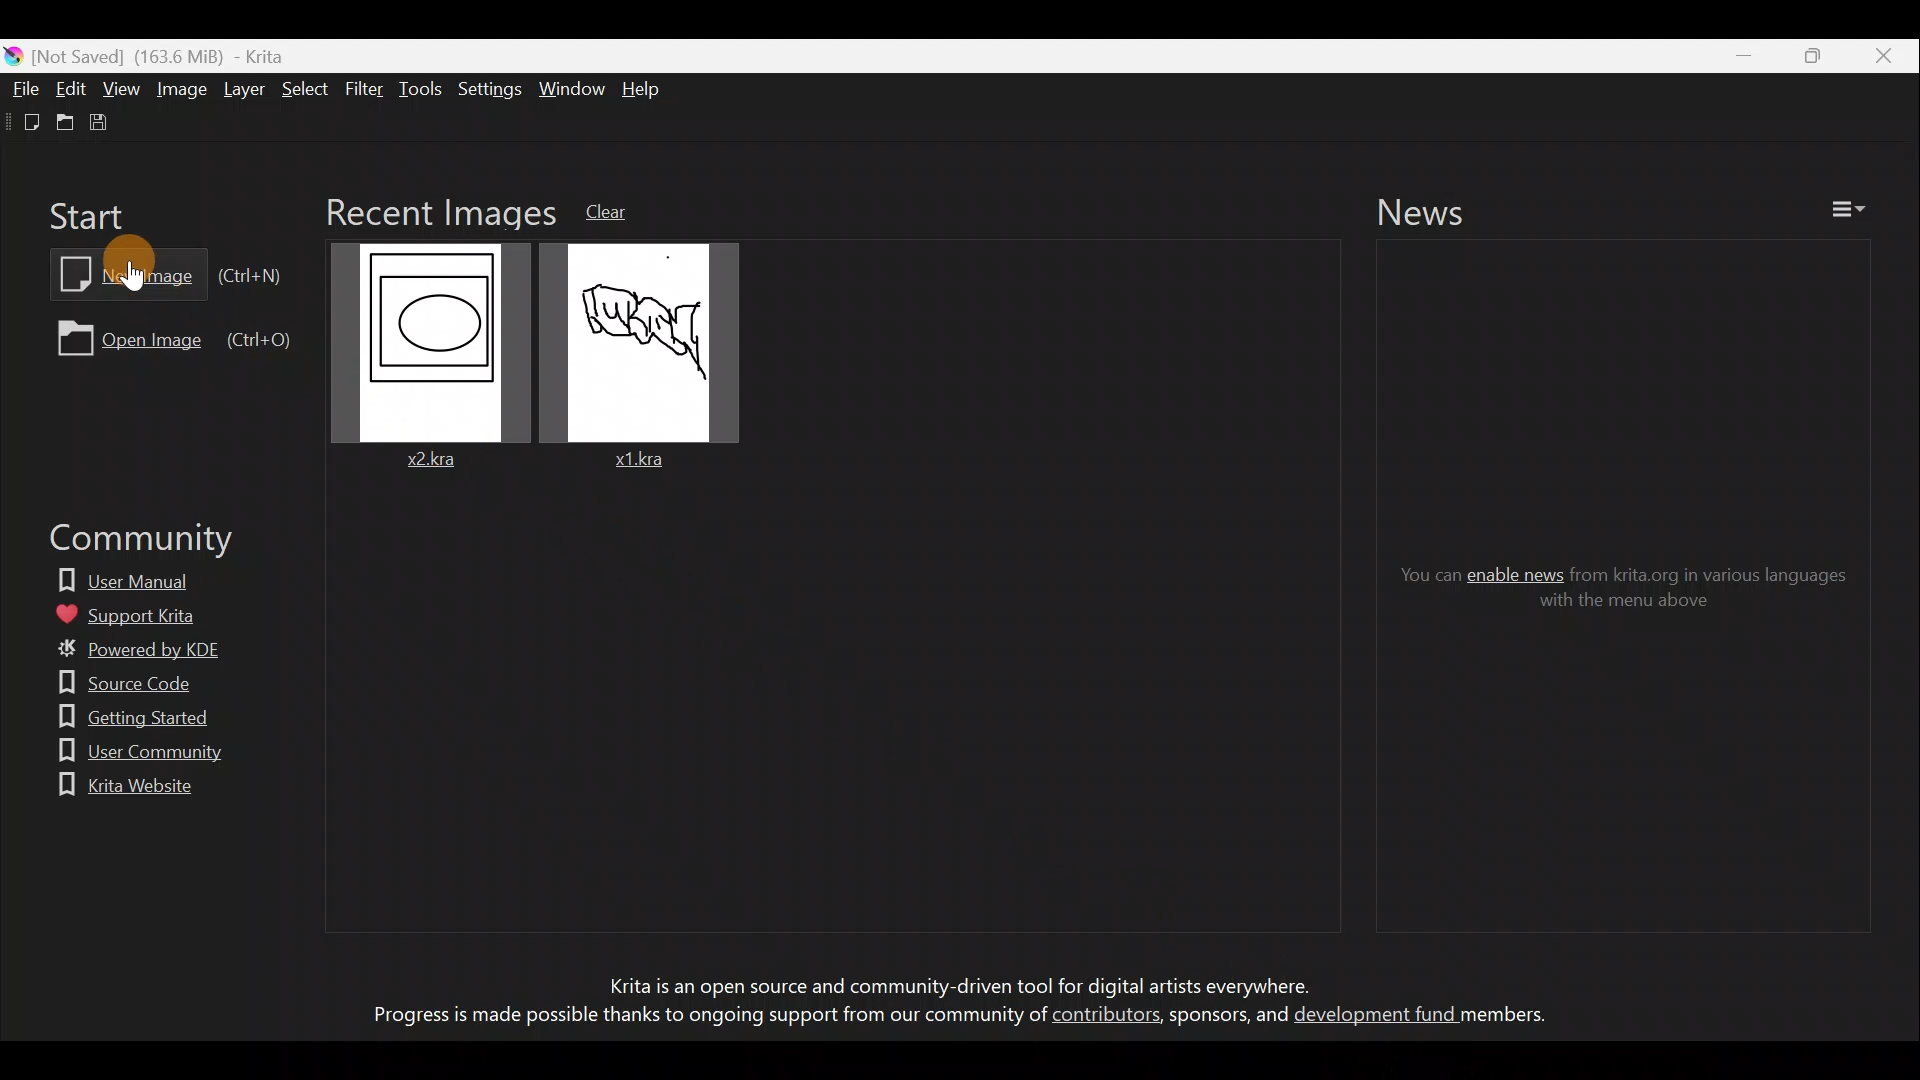  What do you see at coordinates (947, 1005) in the screenshot?
I see `Krita is an open source and community driven tool for digital artists everywhere. Progress is made possible, thanks to ongoing support from our community of contributors, sponsors and development fund members` at bounding box center [947, 1005].